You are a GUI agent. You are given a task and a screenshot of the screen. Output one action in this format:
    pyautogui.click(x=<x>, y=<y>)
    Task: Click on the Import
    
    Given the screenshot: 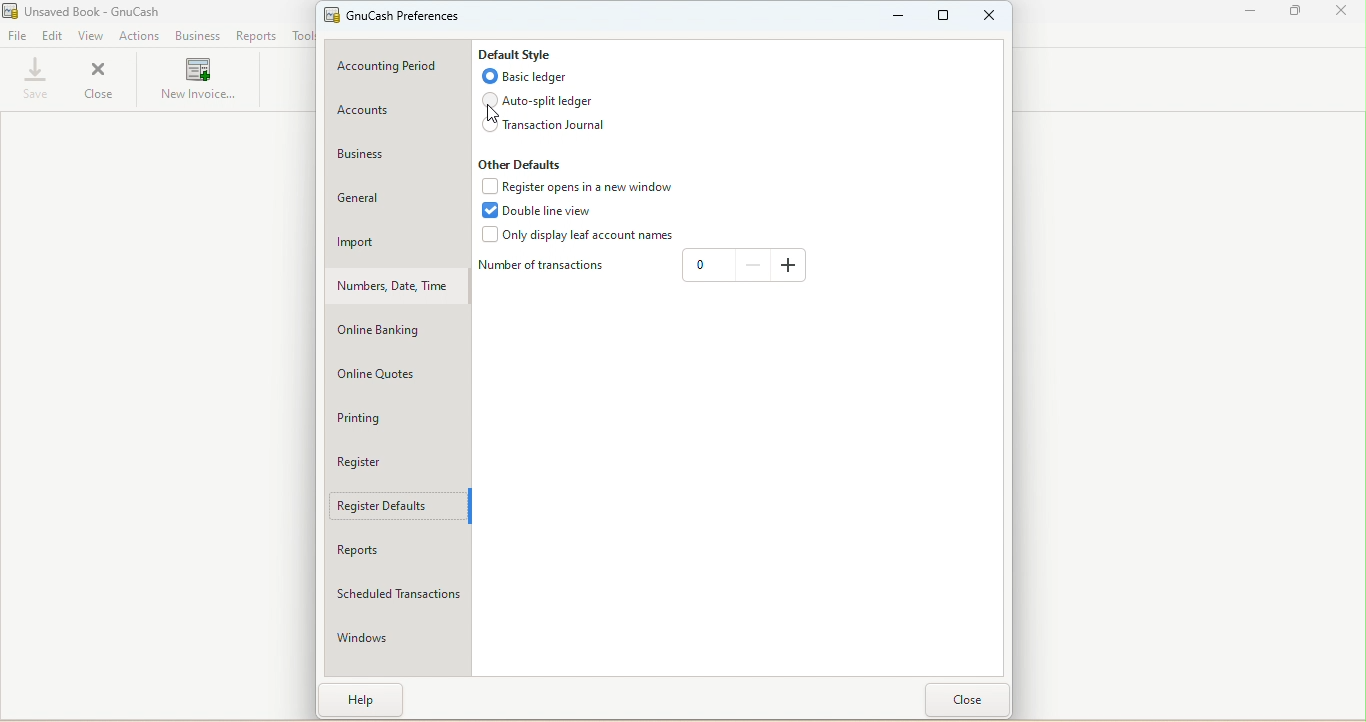 What is the action you would take?
    pyautogui.click(x=396, y=242)
    